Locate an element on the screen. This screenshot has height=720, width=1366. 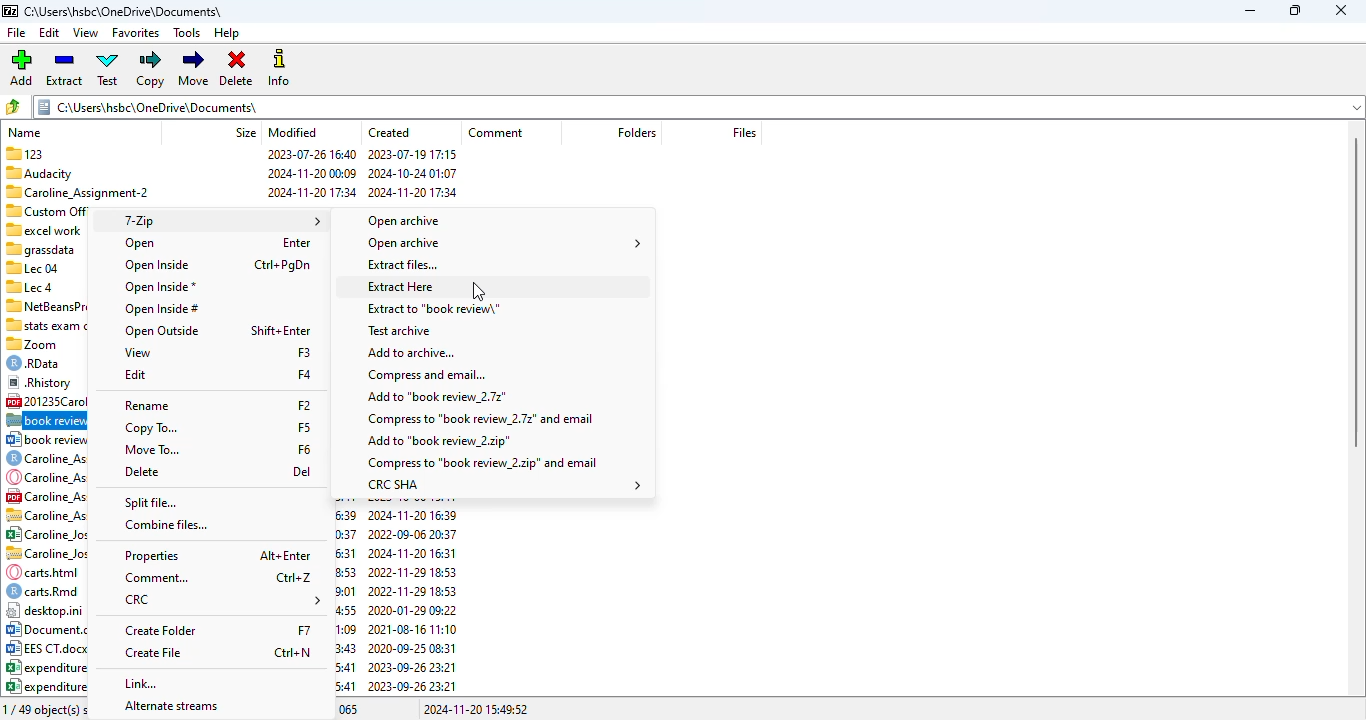
shortcut for create file is located at coordinates (294, 652).